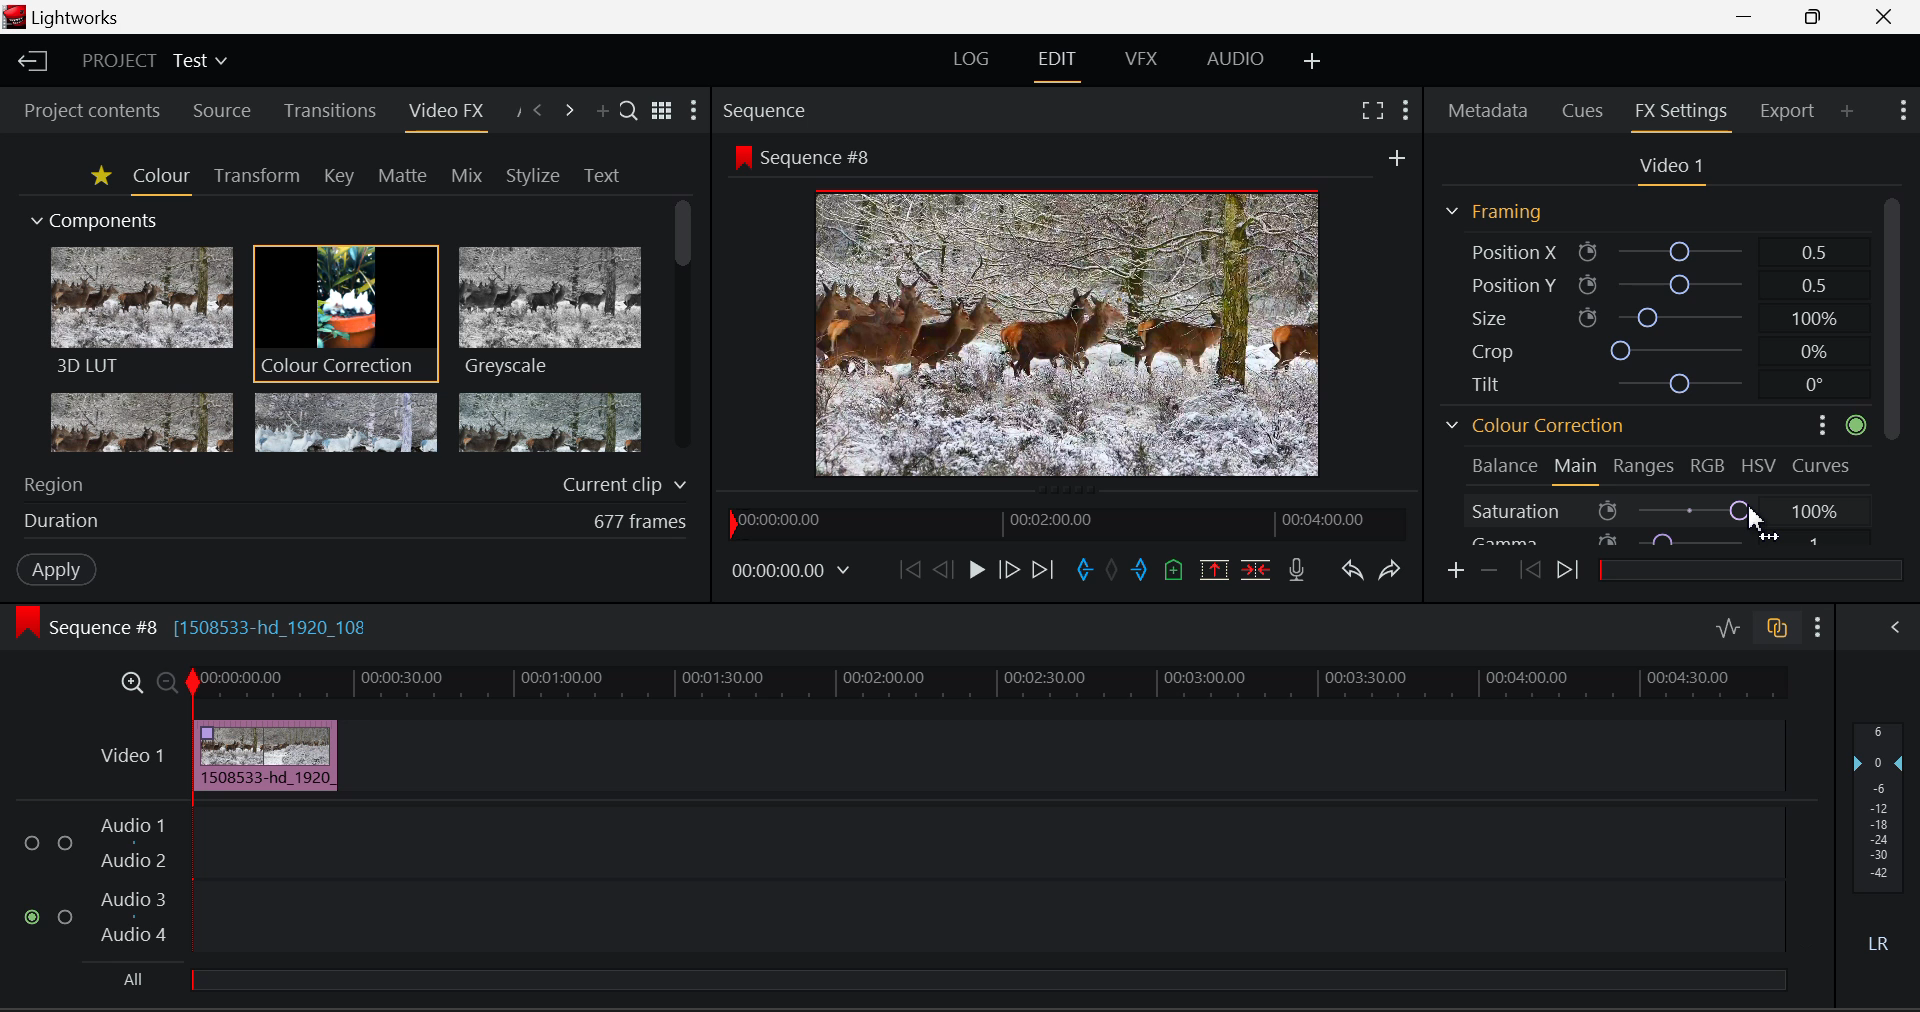 Image resolution: width=1920 pixels, height=1012 pixels. Describe the element at coordinates (1111, 570) in the screenshot. I see `Remove all marks` at that location.